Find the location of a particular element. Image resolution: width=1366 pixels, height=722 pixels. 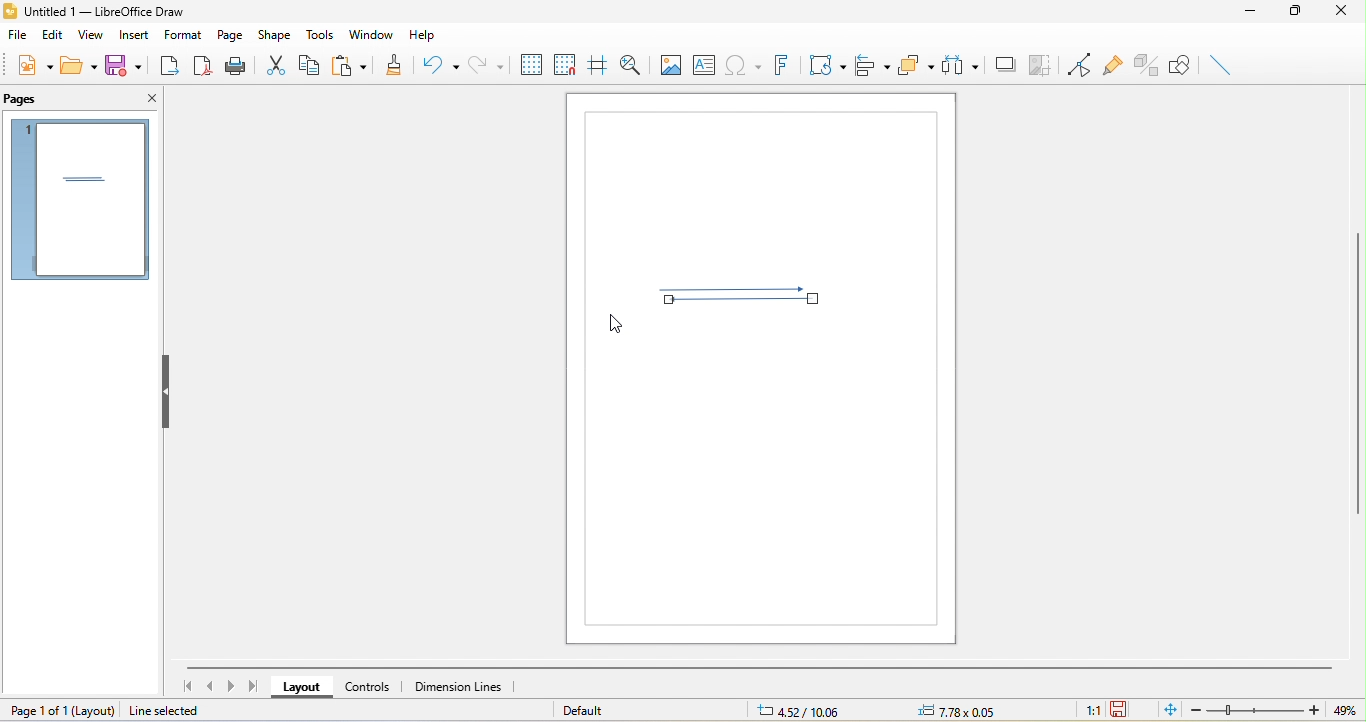

tools is located at coordinates (322, 35).